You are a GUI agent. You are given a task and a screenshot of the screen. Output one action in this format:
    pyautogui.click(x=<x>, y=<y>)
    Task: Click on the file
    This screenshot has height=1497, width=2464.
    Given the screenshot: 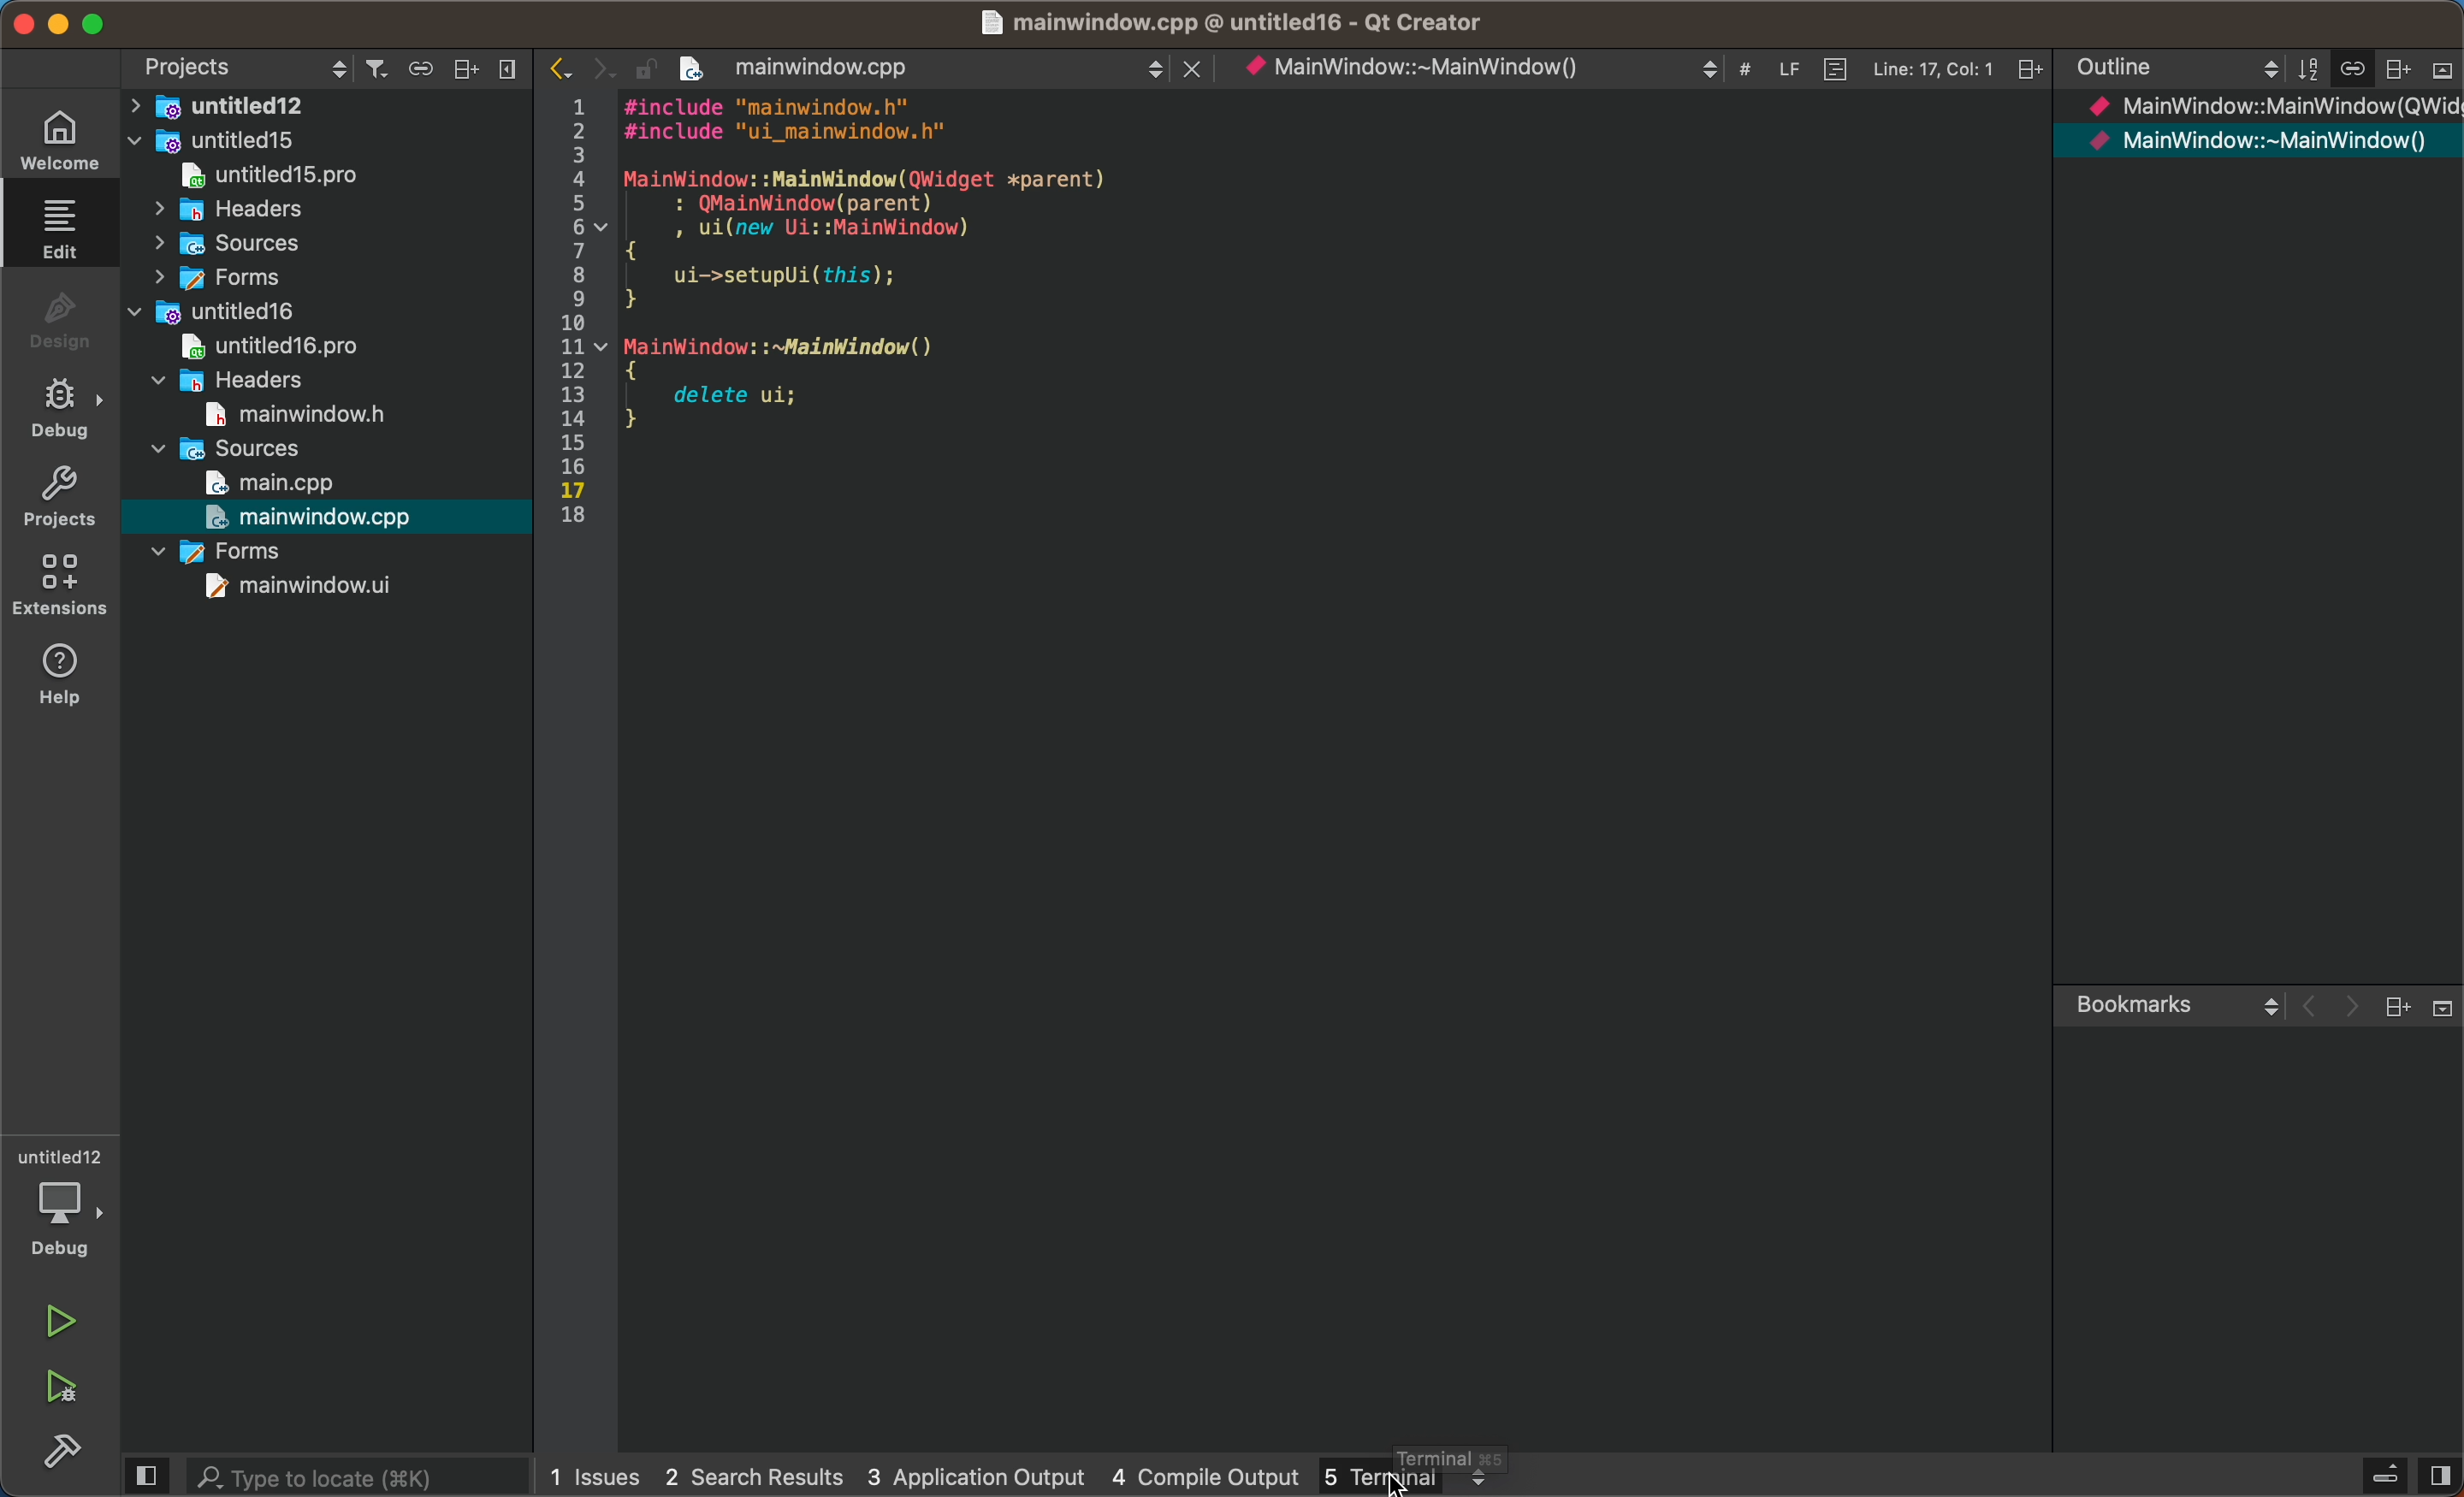 What is the action you would take?
    pyautogui.click(x=291, y=348)
    